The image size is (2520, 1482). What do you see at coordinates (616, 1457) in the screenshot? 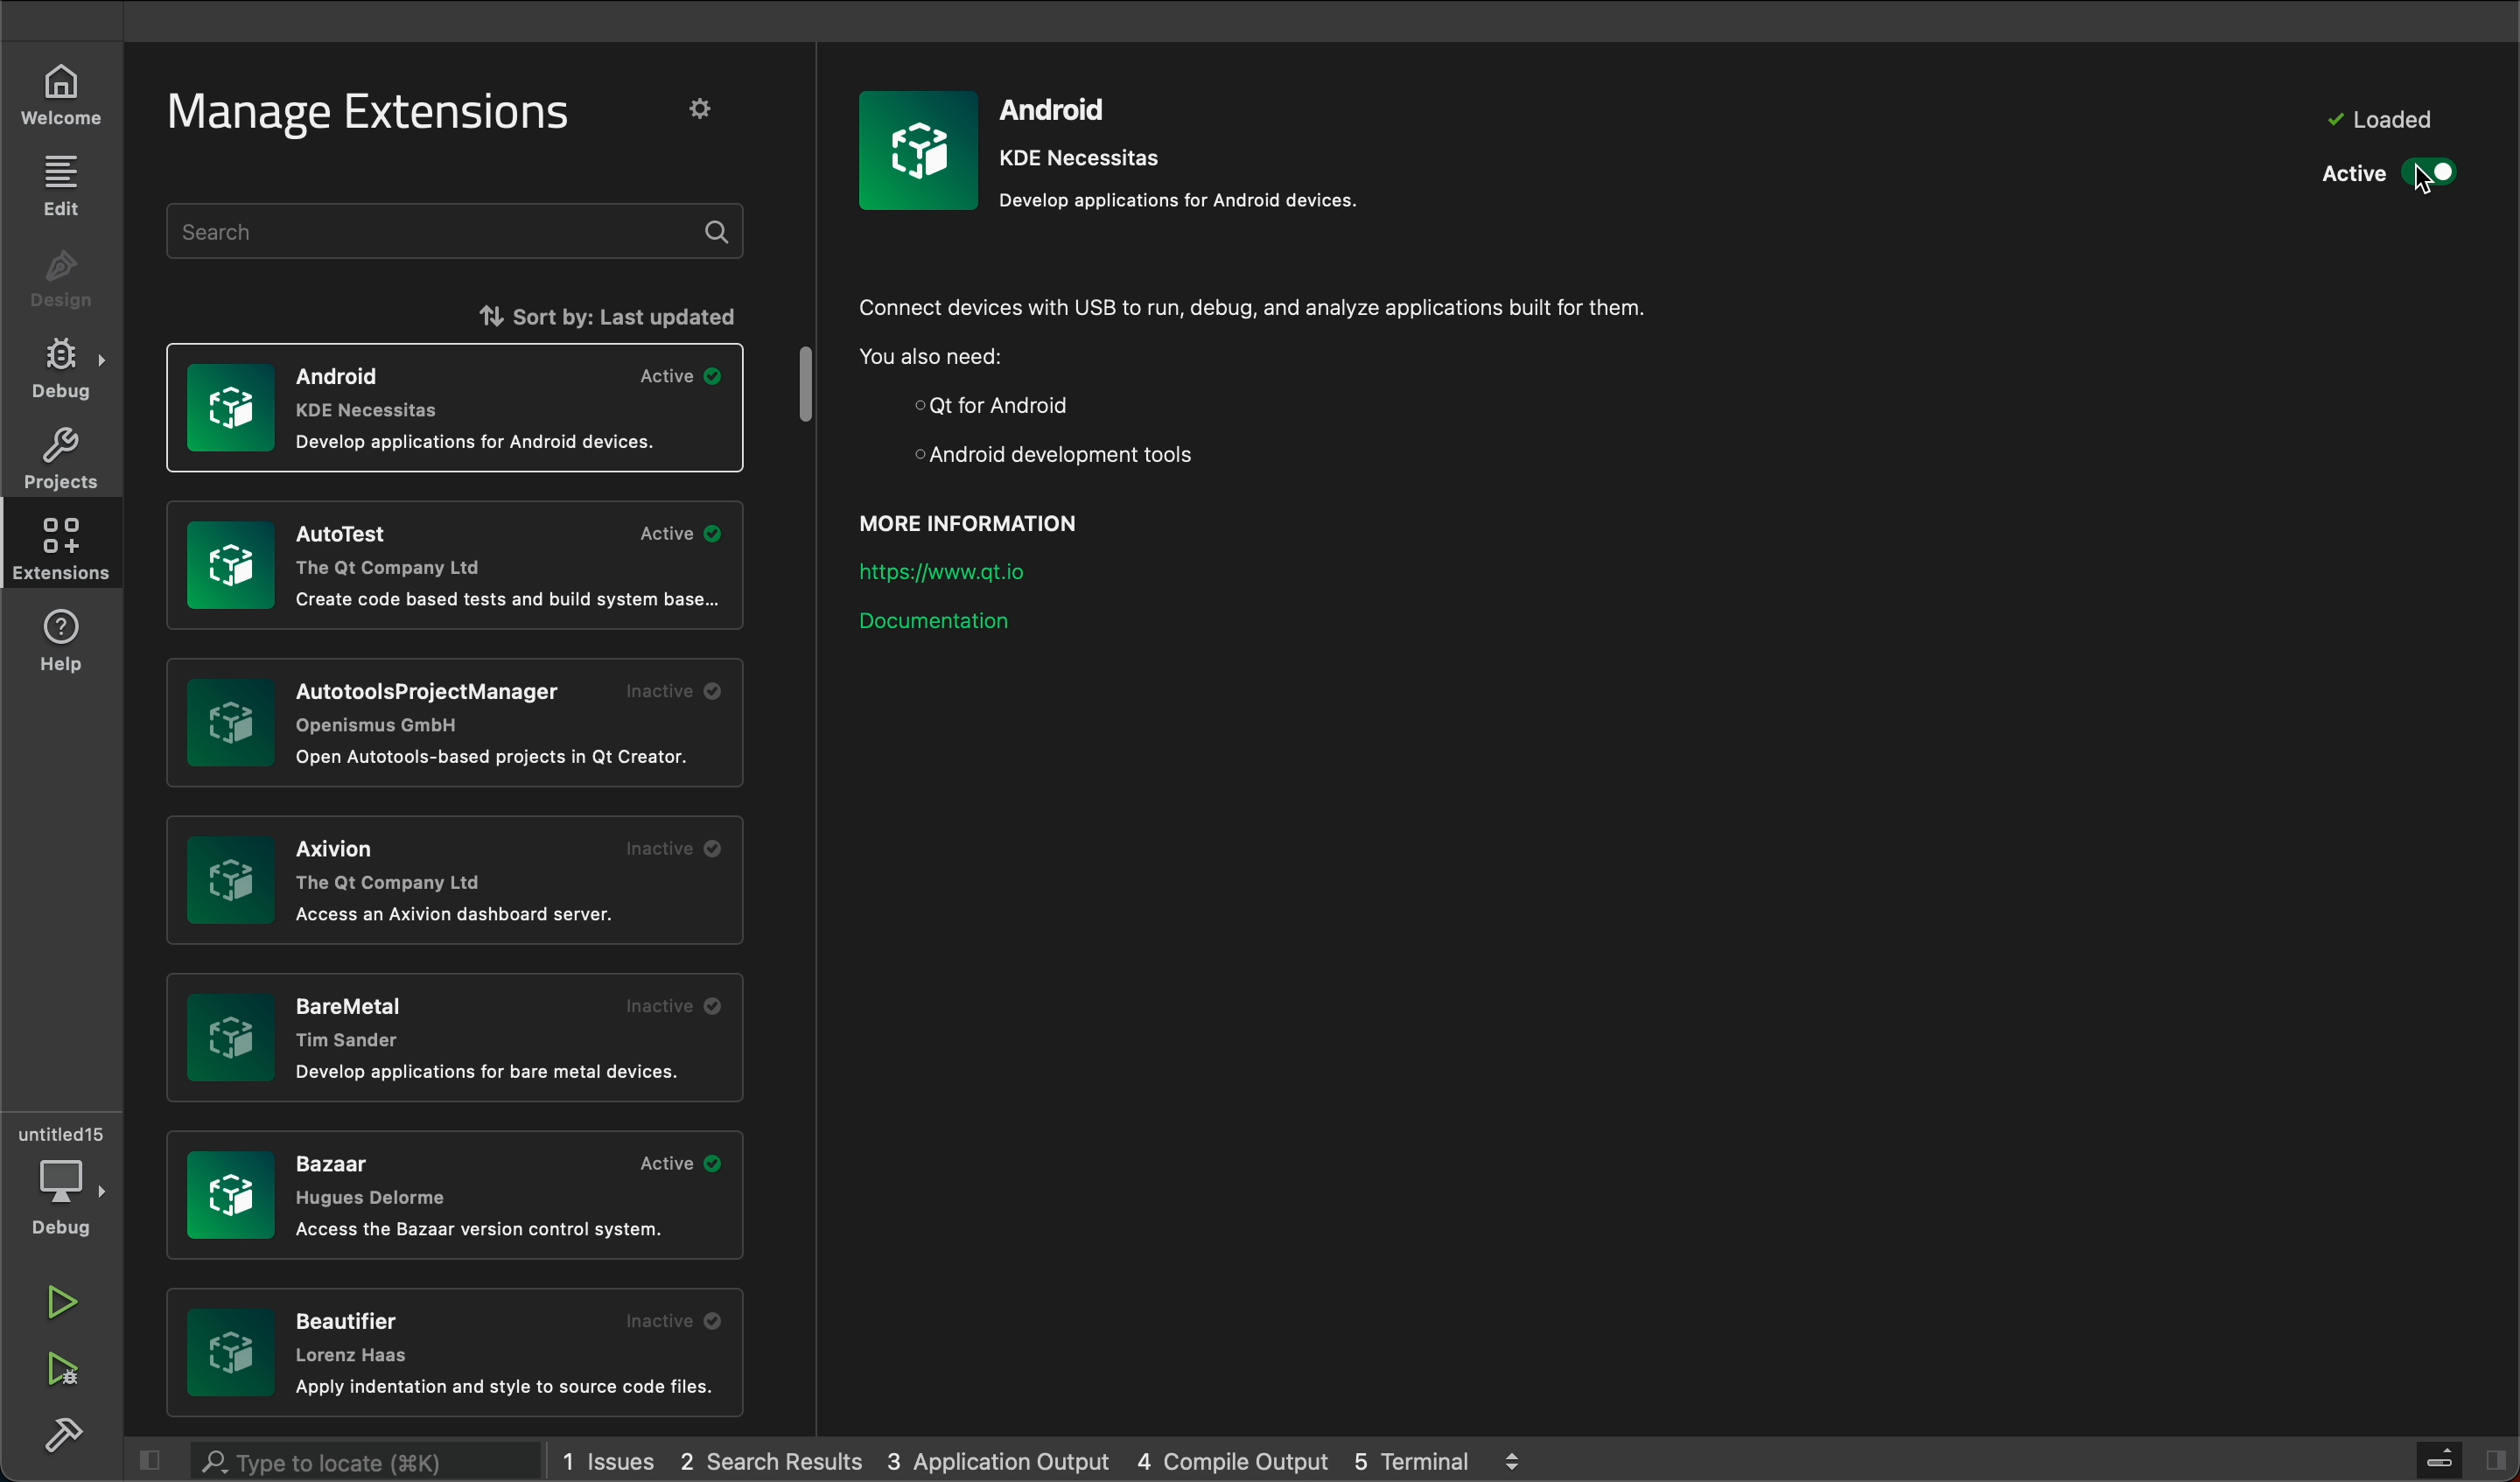
I see `logs` at bounding box center [616, 1457].